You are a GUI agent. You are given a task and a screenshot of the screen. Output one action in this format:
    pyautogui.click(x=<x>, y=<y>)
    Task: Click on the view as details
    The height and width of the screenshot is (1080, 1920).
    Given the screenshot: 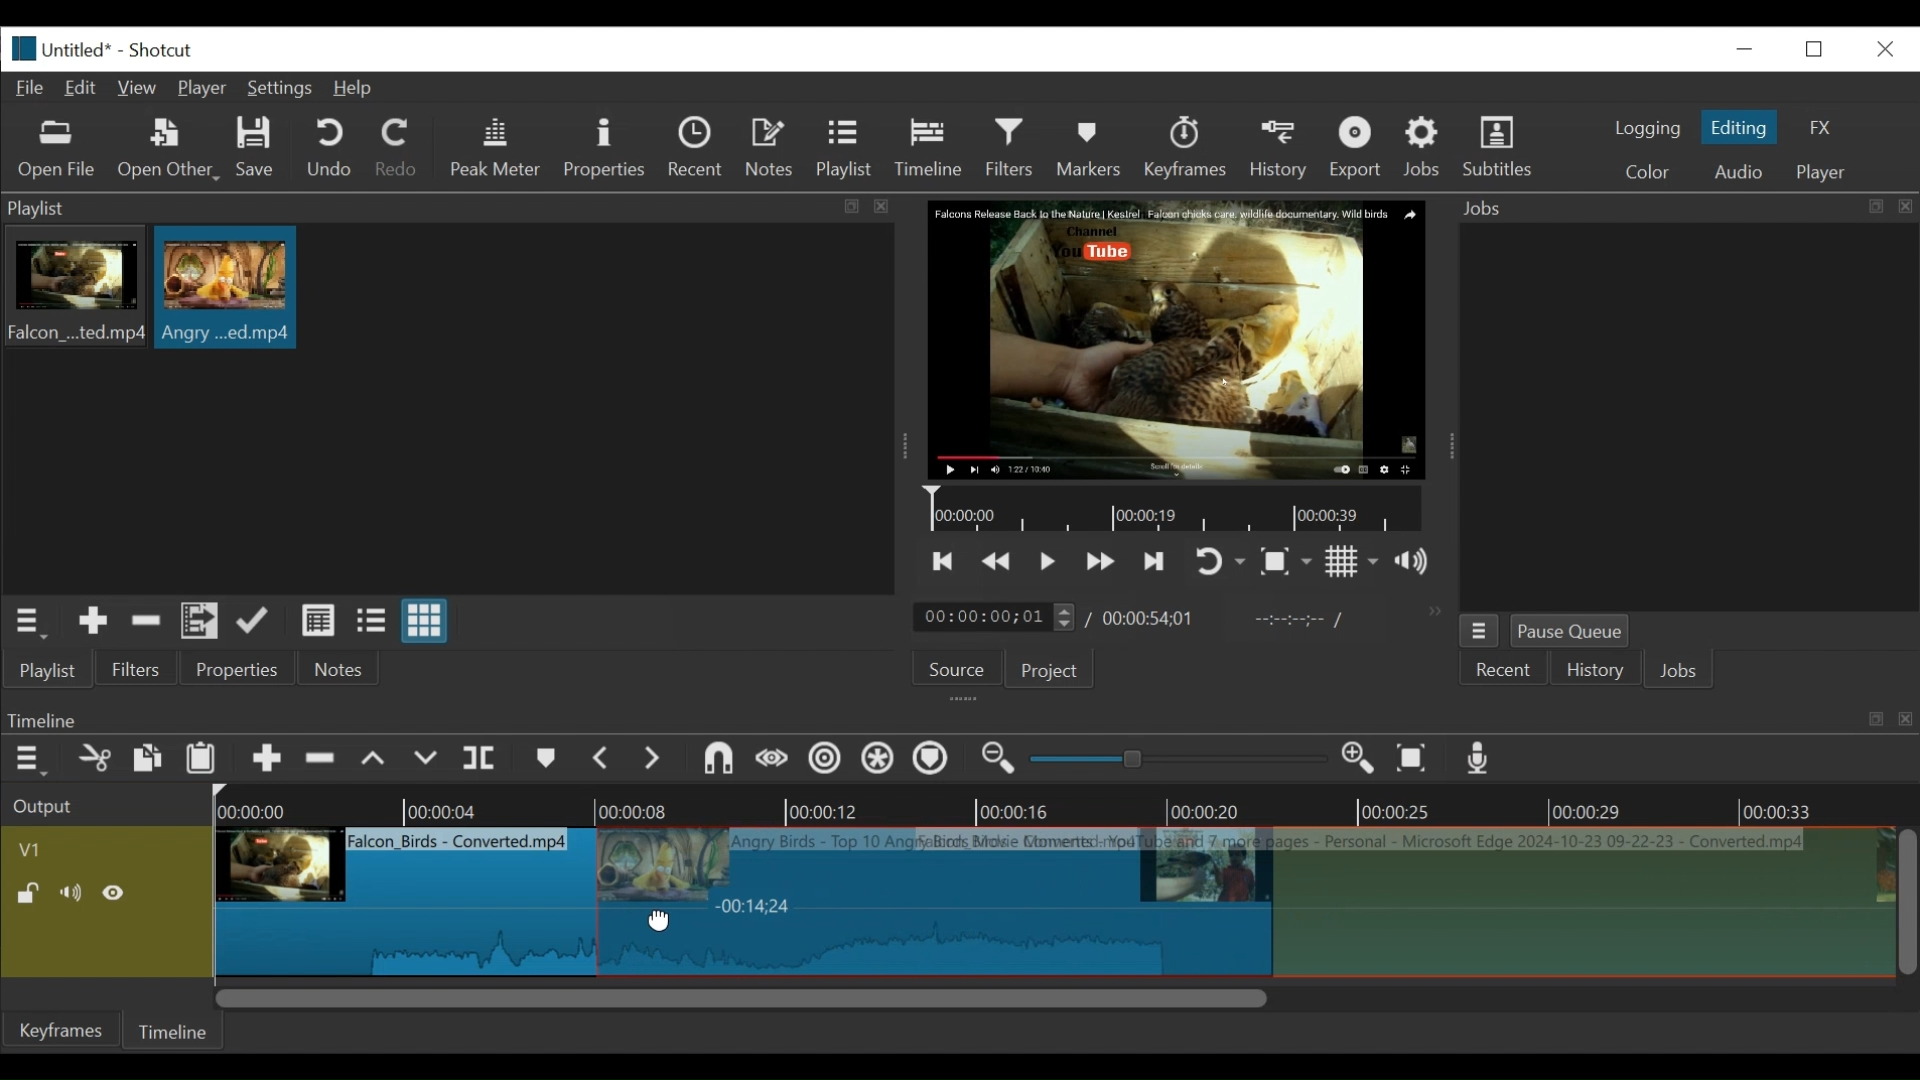 What is the action you would take?
    pyautogui.click(x=319, y=620)
    